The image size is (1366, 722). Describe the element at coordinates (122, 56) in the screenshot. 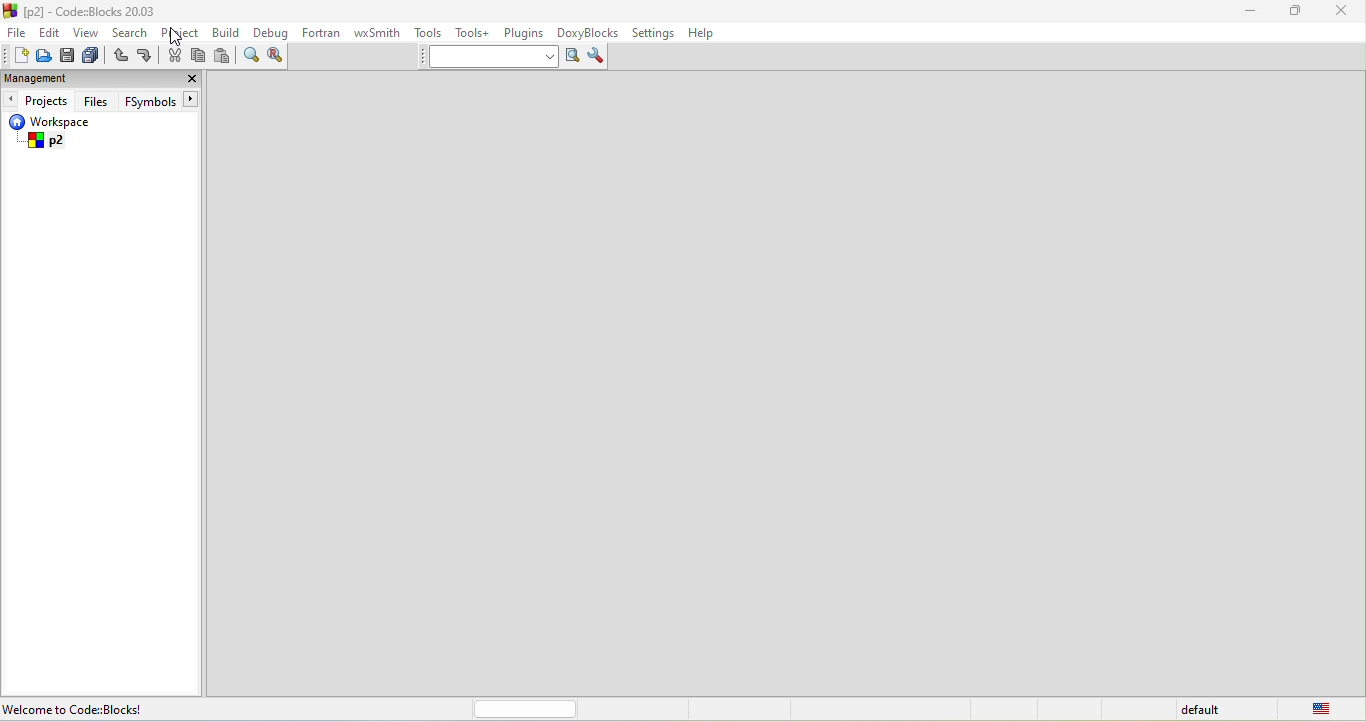

I see `undo` at that location.